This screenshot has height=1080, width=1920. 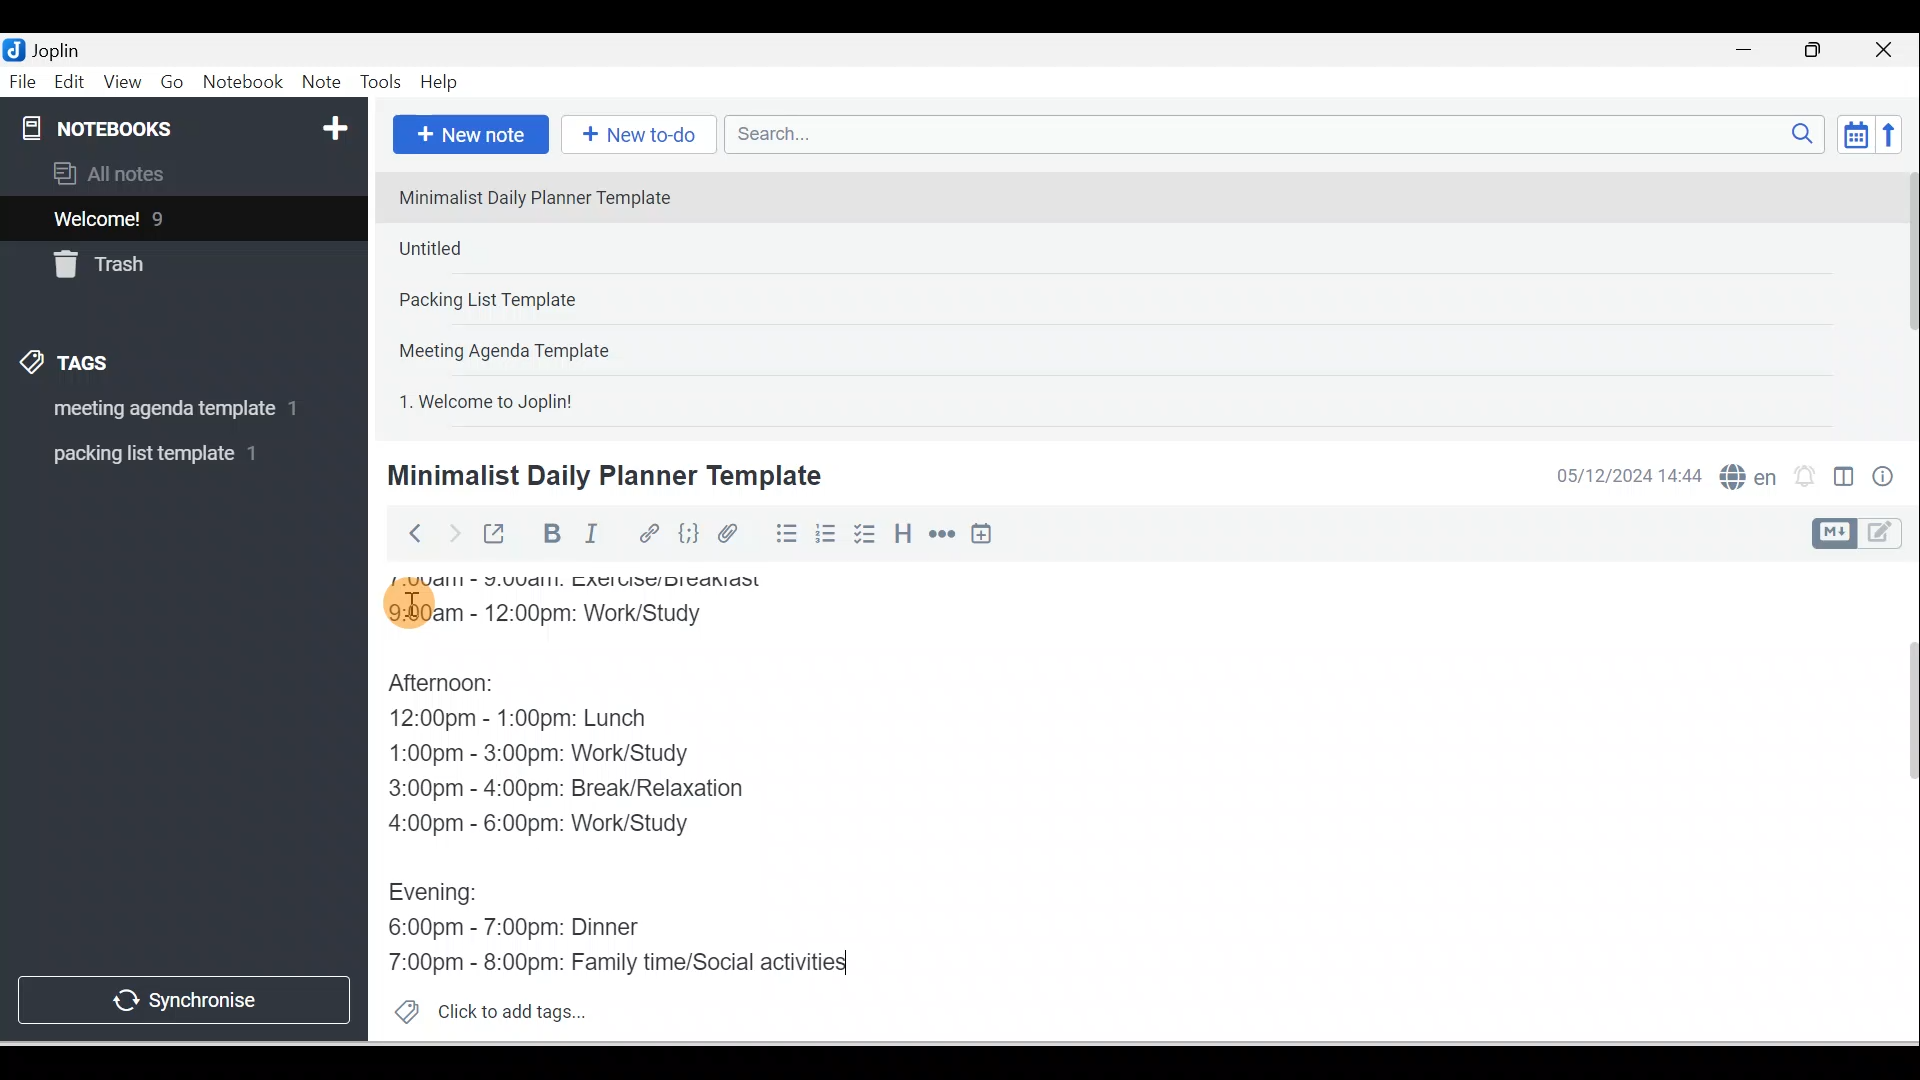 What do you see at coordinates (1889, 50) in the screenshot?
I see `Close` at bounding box center [1889, 50].